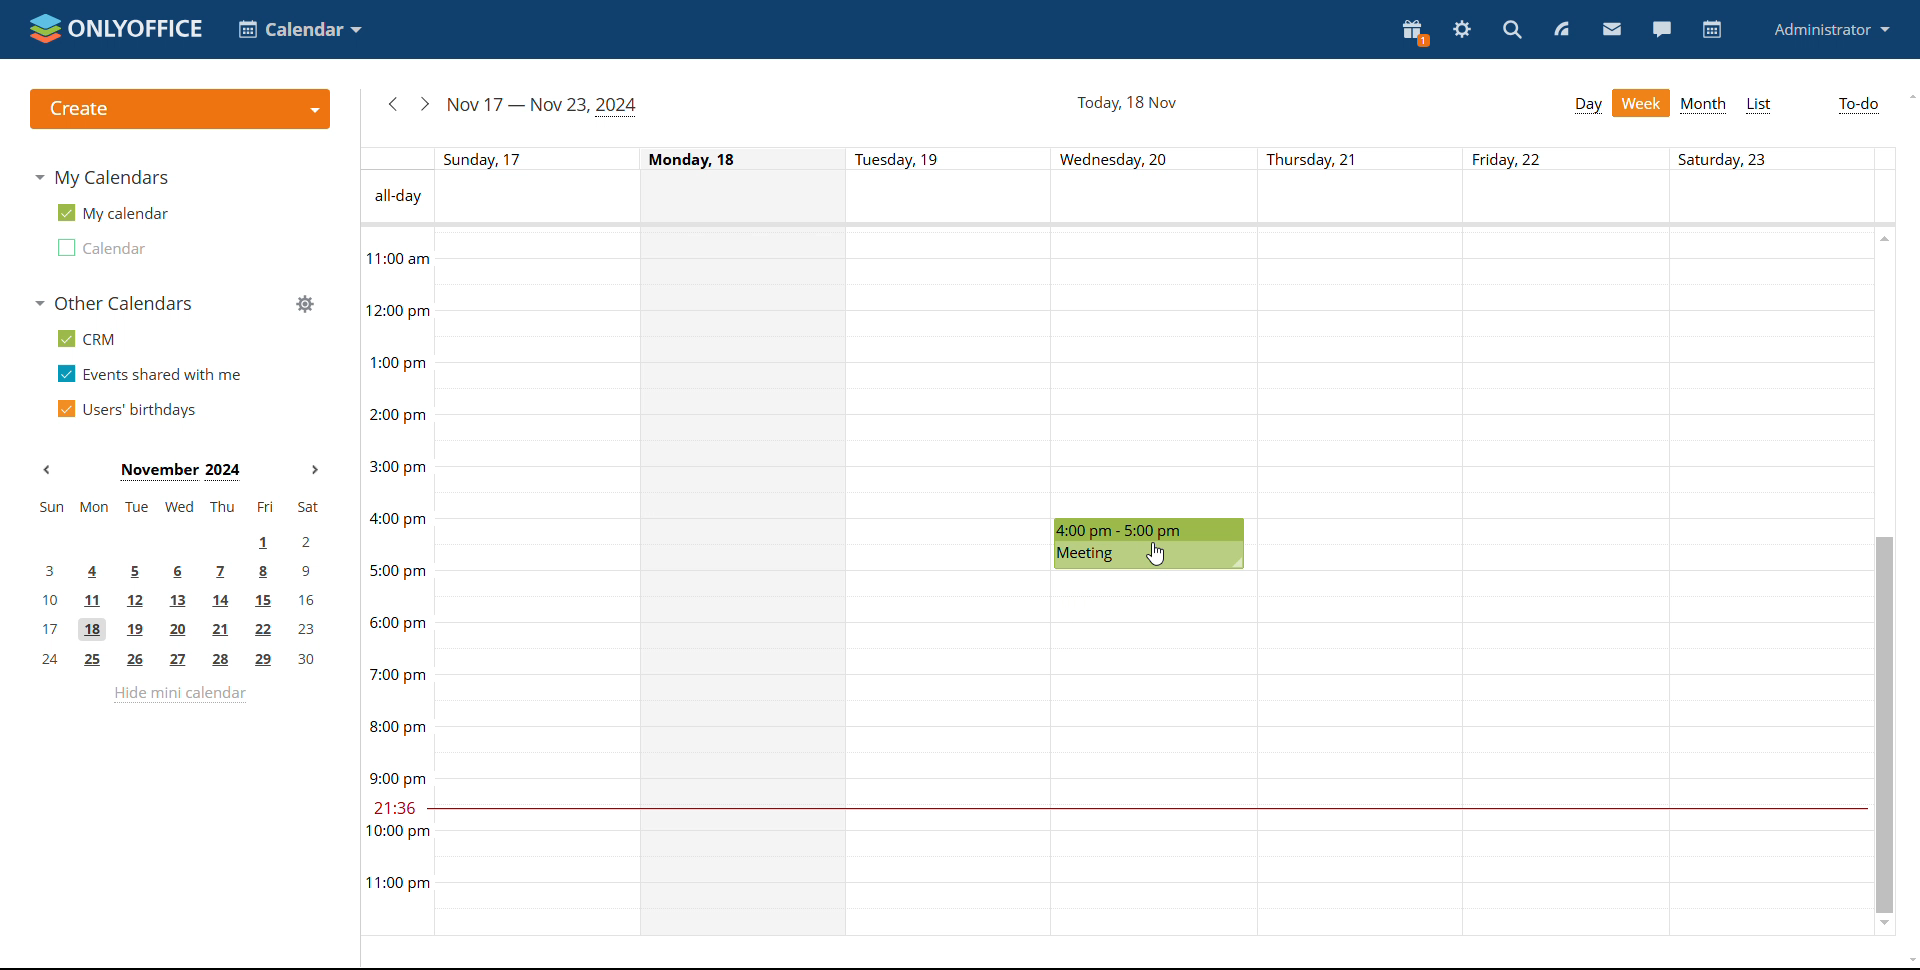  I want to click on hide mini calendar, so click(180, 694).